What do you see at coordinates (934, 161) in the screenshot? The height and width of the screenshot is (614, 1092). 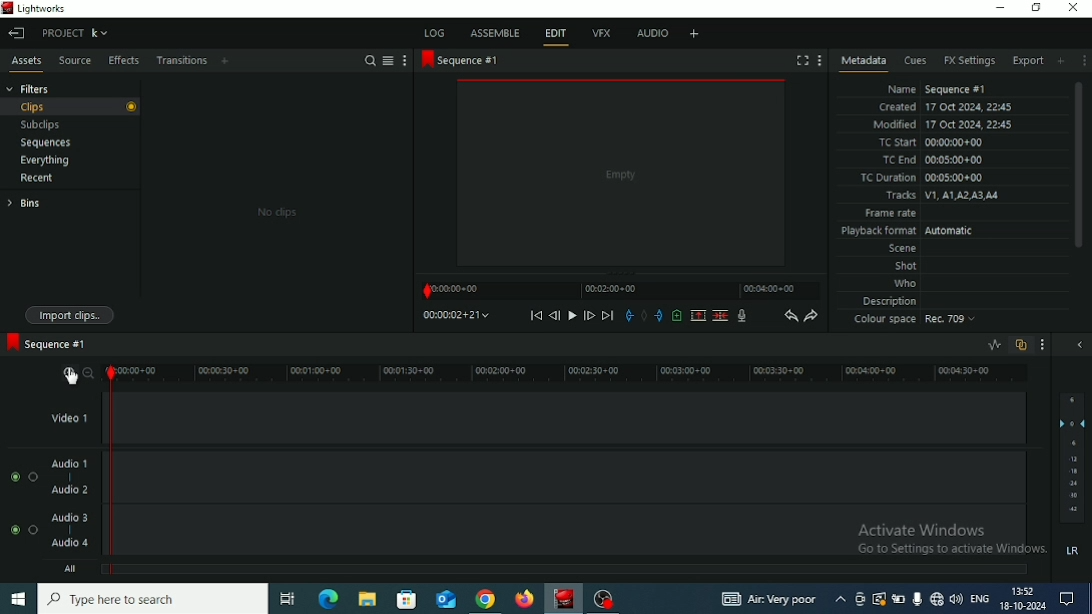 I see `TC End` at bounding box center [934, 161].